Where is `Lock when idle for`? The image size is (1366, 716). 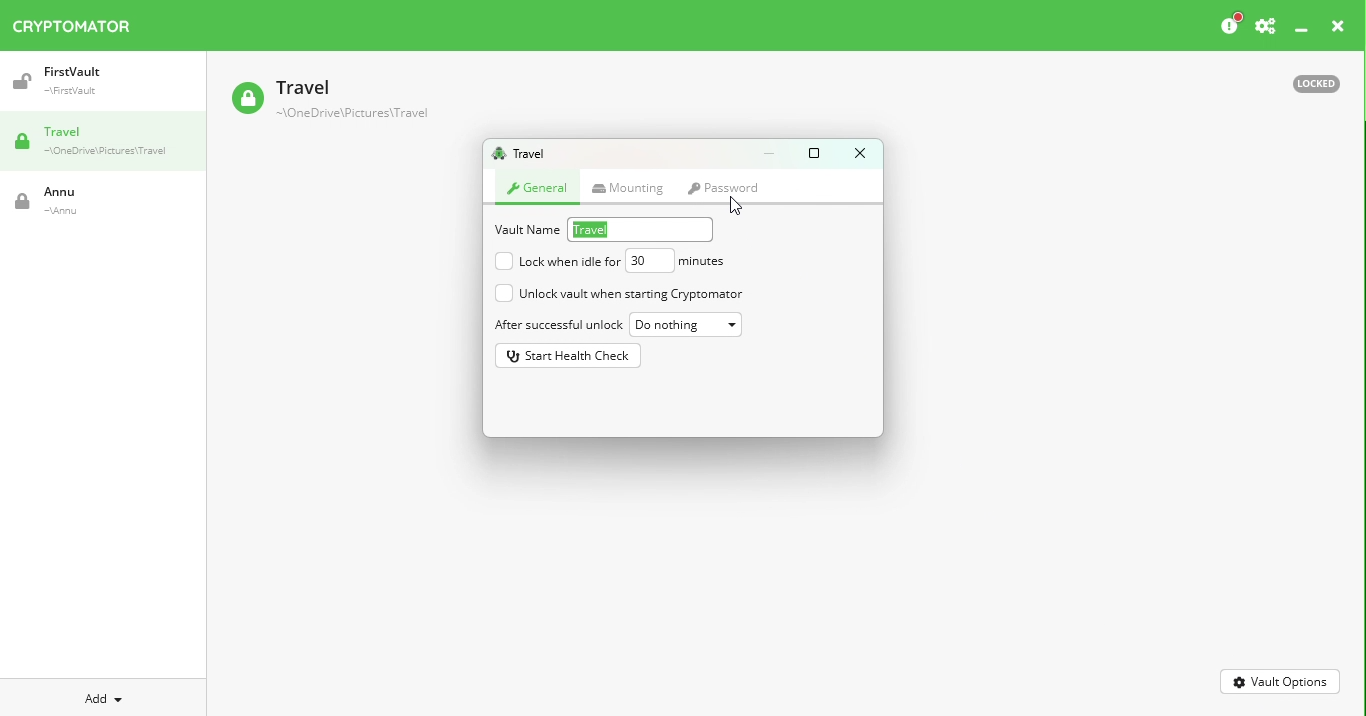 Lock when idle for is located at coordinates (560, 262).